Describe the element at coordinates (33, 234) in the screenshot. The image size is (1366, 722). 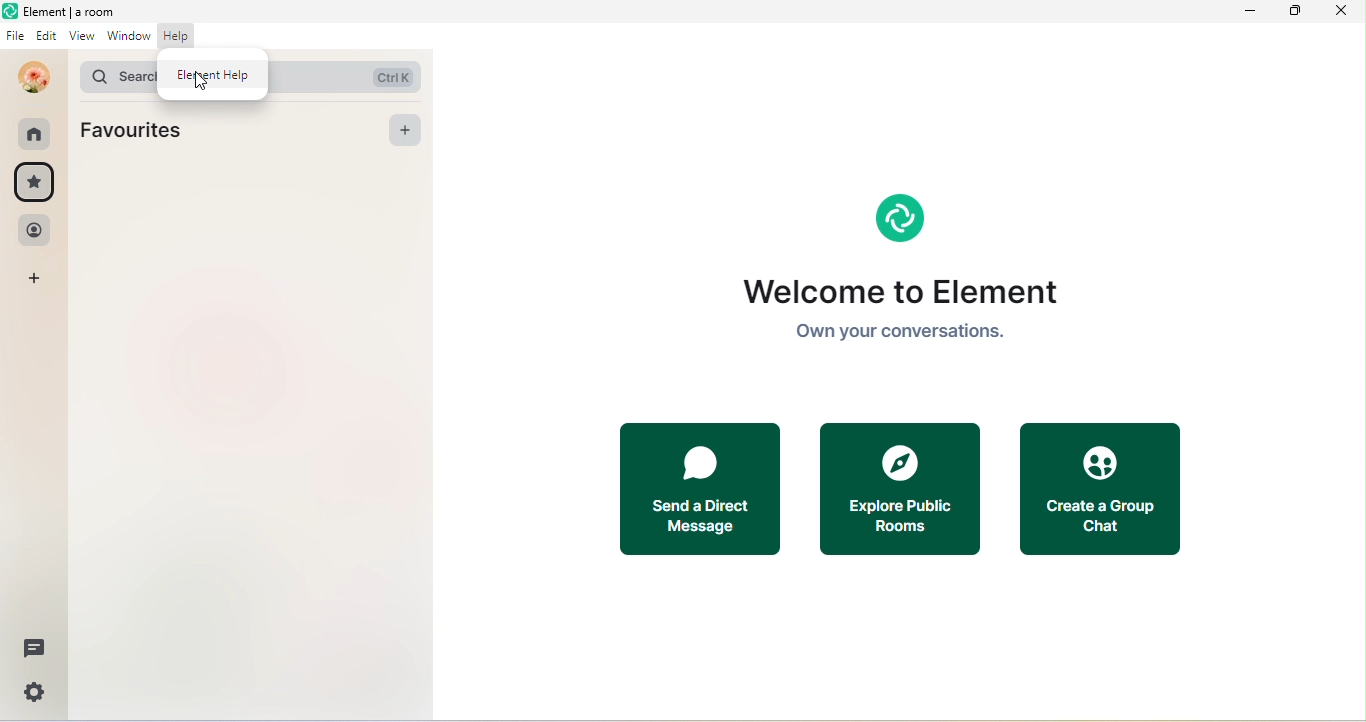
I see `people` at that location.